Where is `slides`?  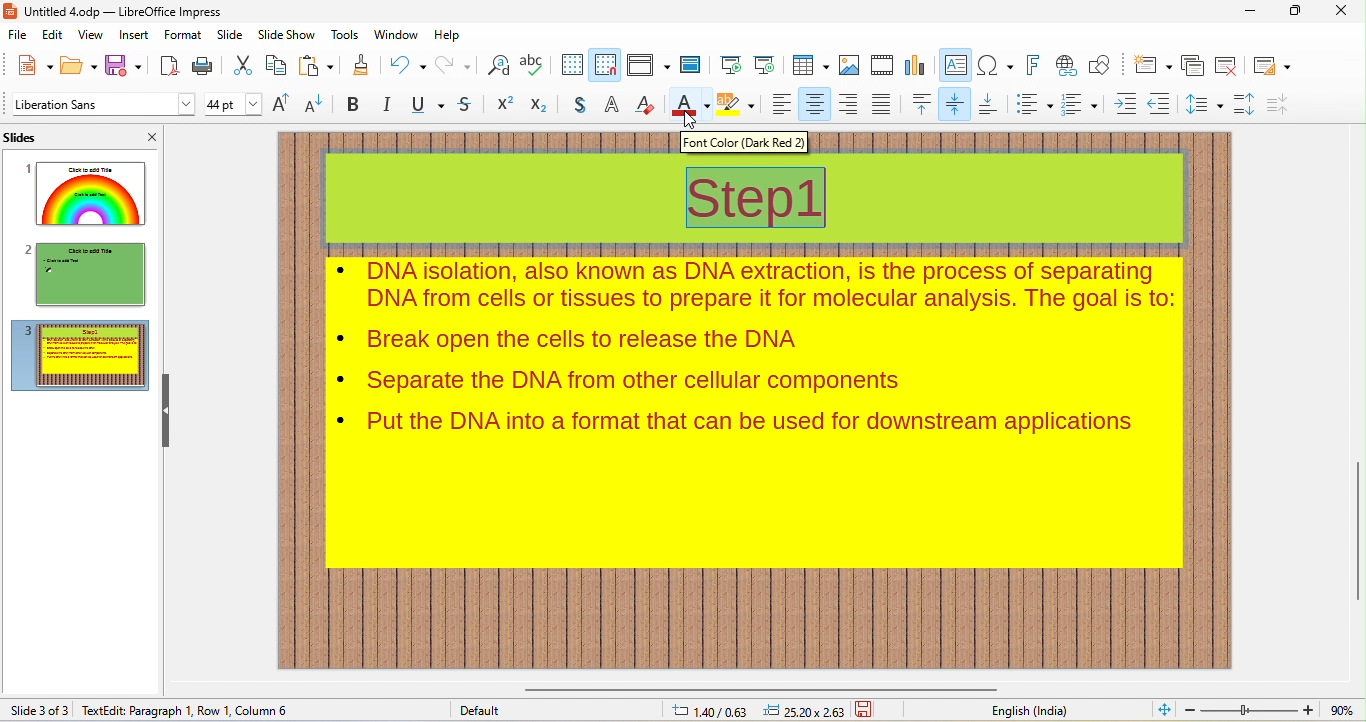
slides is located at coordinates (27, 135).